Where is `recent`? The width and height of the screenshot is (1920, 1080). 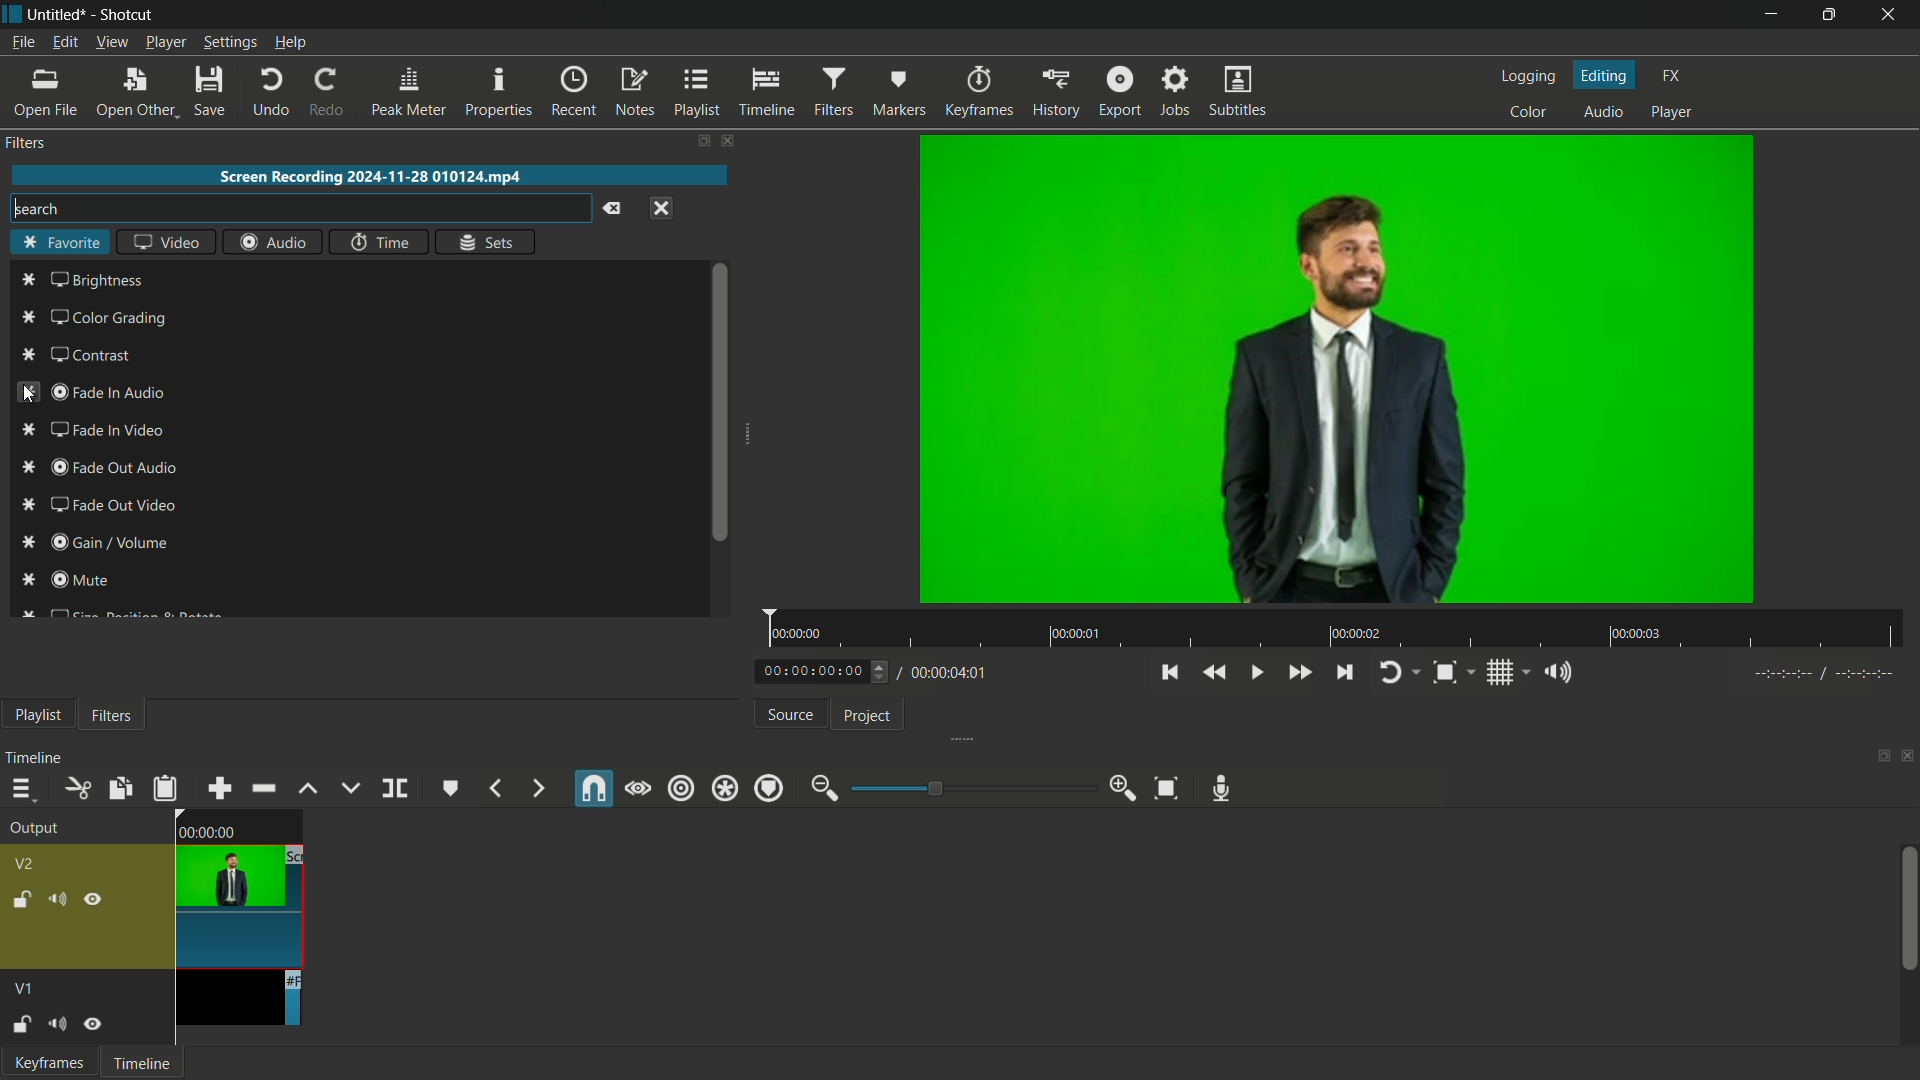
recent is located at coordinates (574, 93).